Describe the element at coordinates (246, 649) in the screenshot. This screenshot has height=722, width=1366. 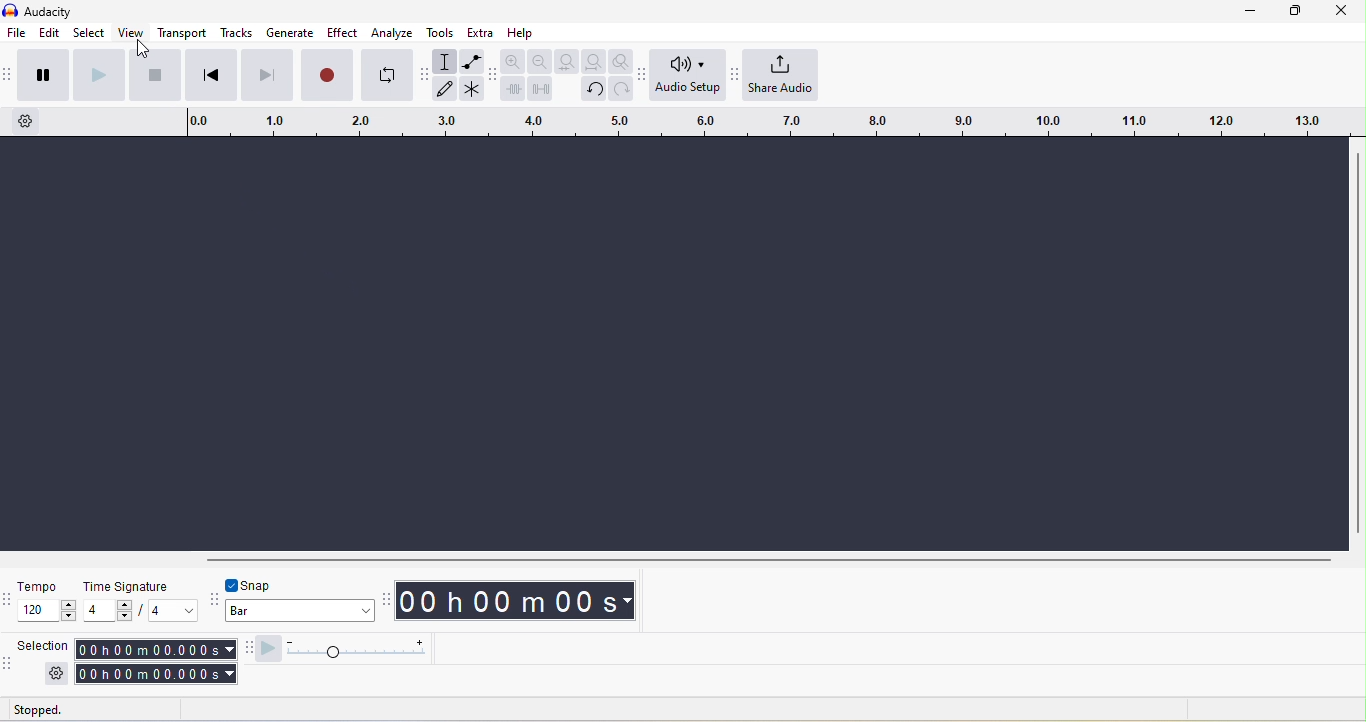
I see `play at speed toolbar` at that location.